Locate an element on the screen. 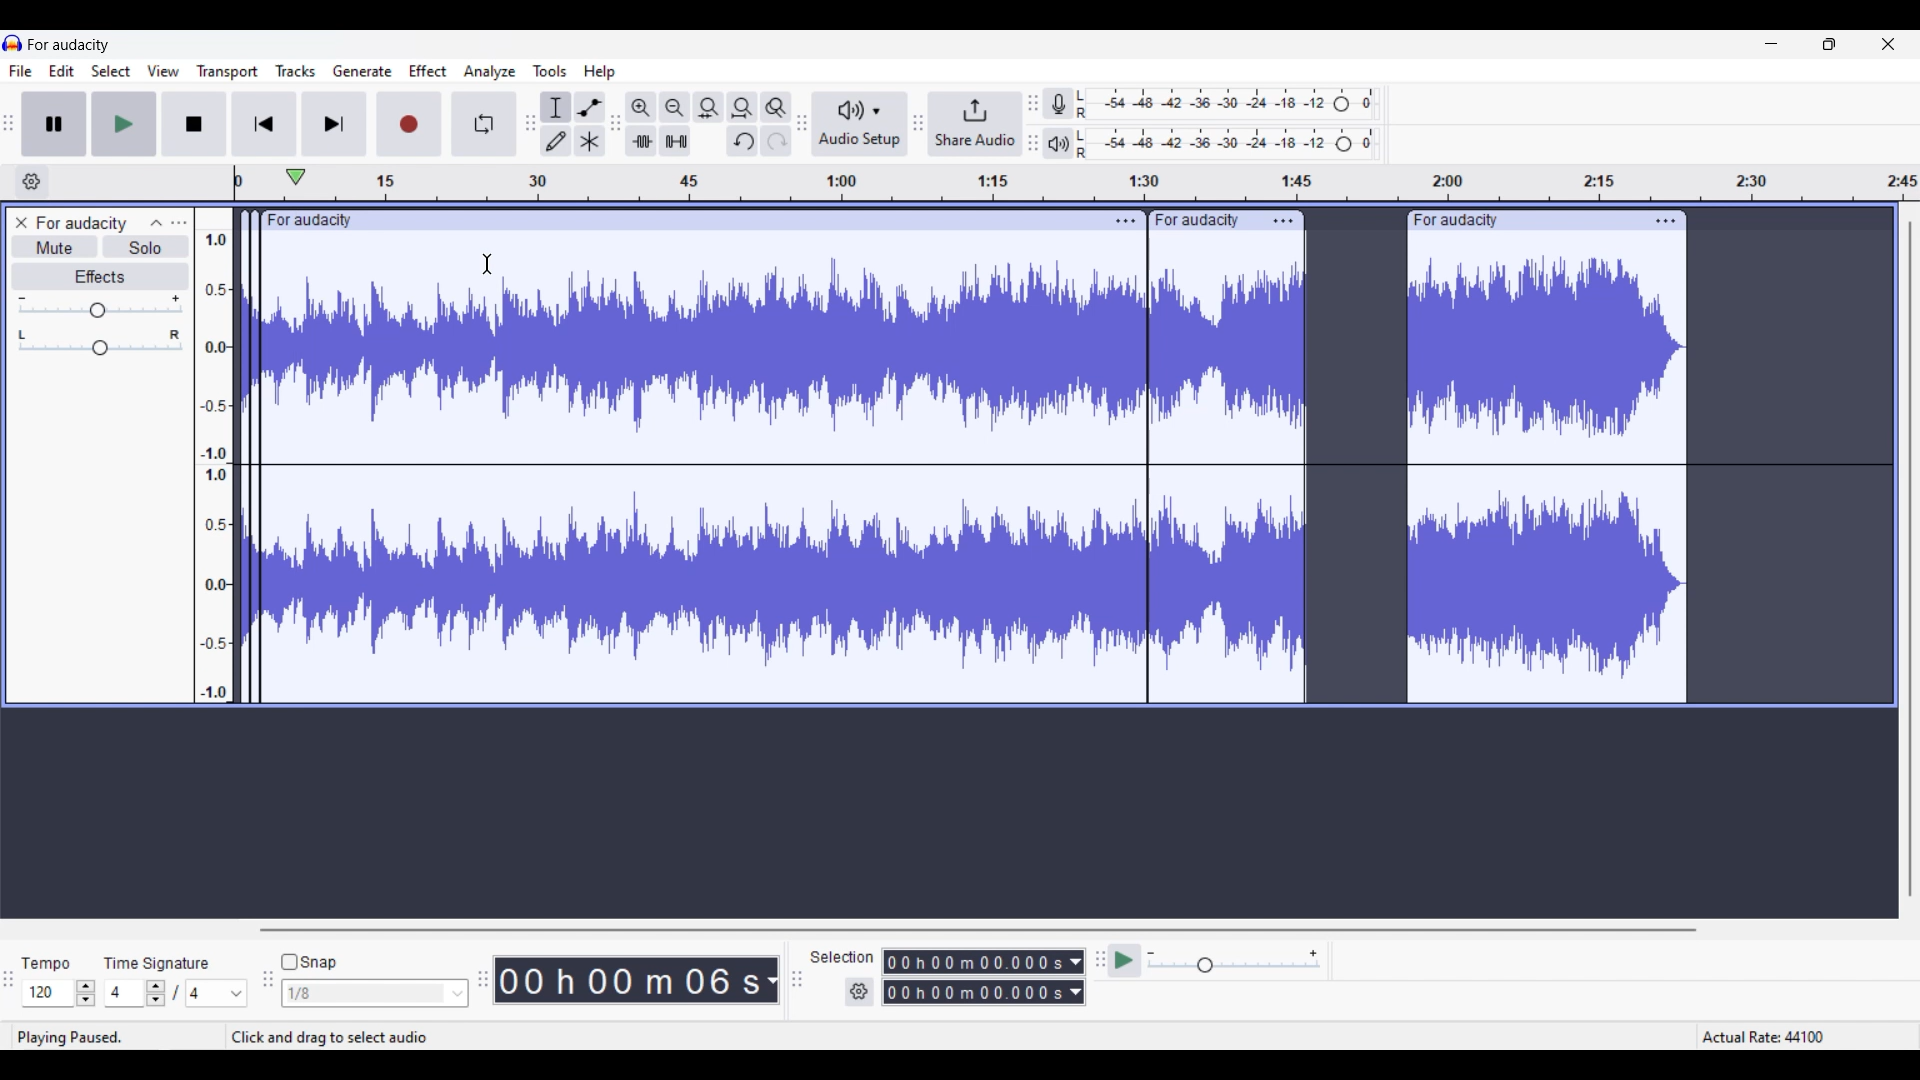 This screenshot has height=1080, width=1920. Playback meter is located at coordinates (1060, 144).